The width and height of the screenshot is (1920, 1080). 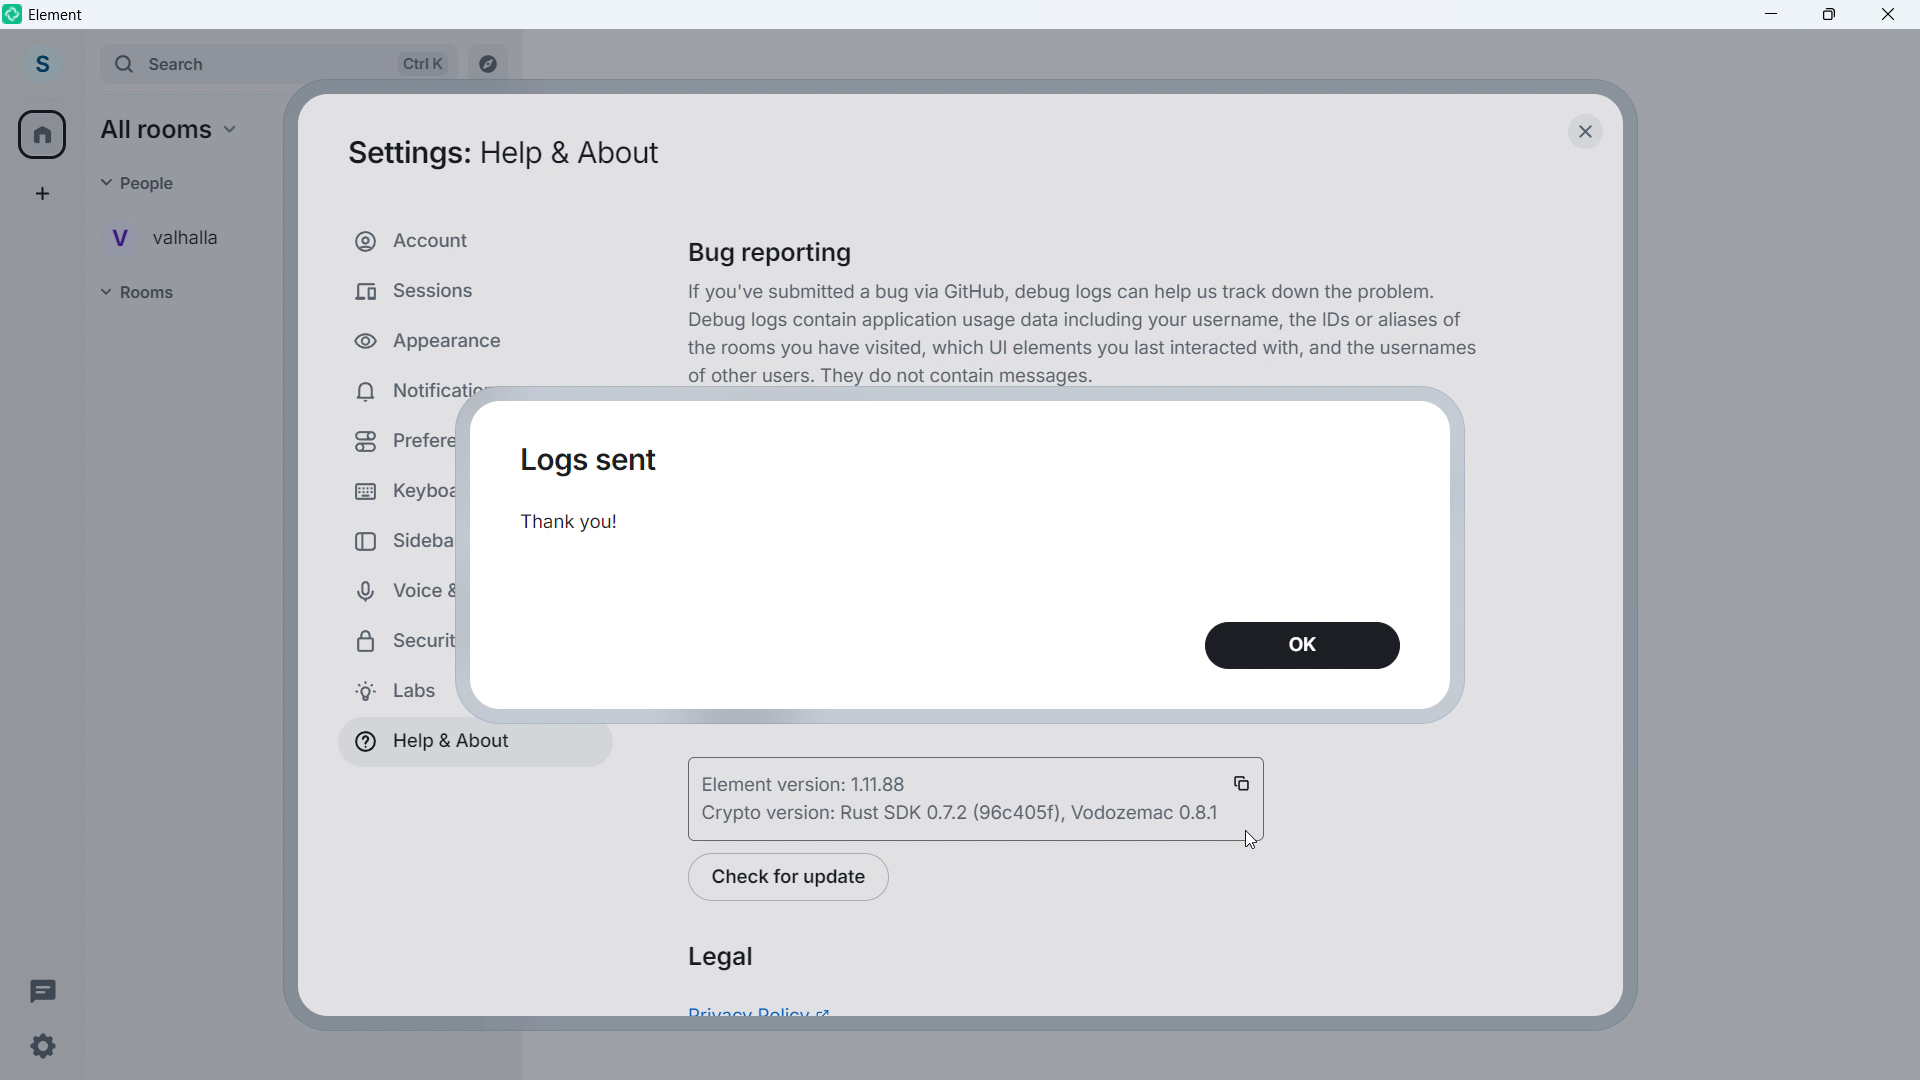 What do you see at coordinates (1064, 292) in the screenshot?
I see `if you've submitted a bug via Github, debug logs can help us track down the problem` at bounding box center [1064, 292].